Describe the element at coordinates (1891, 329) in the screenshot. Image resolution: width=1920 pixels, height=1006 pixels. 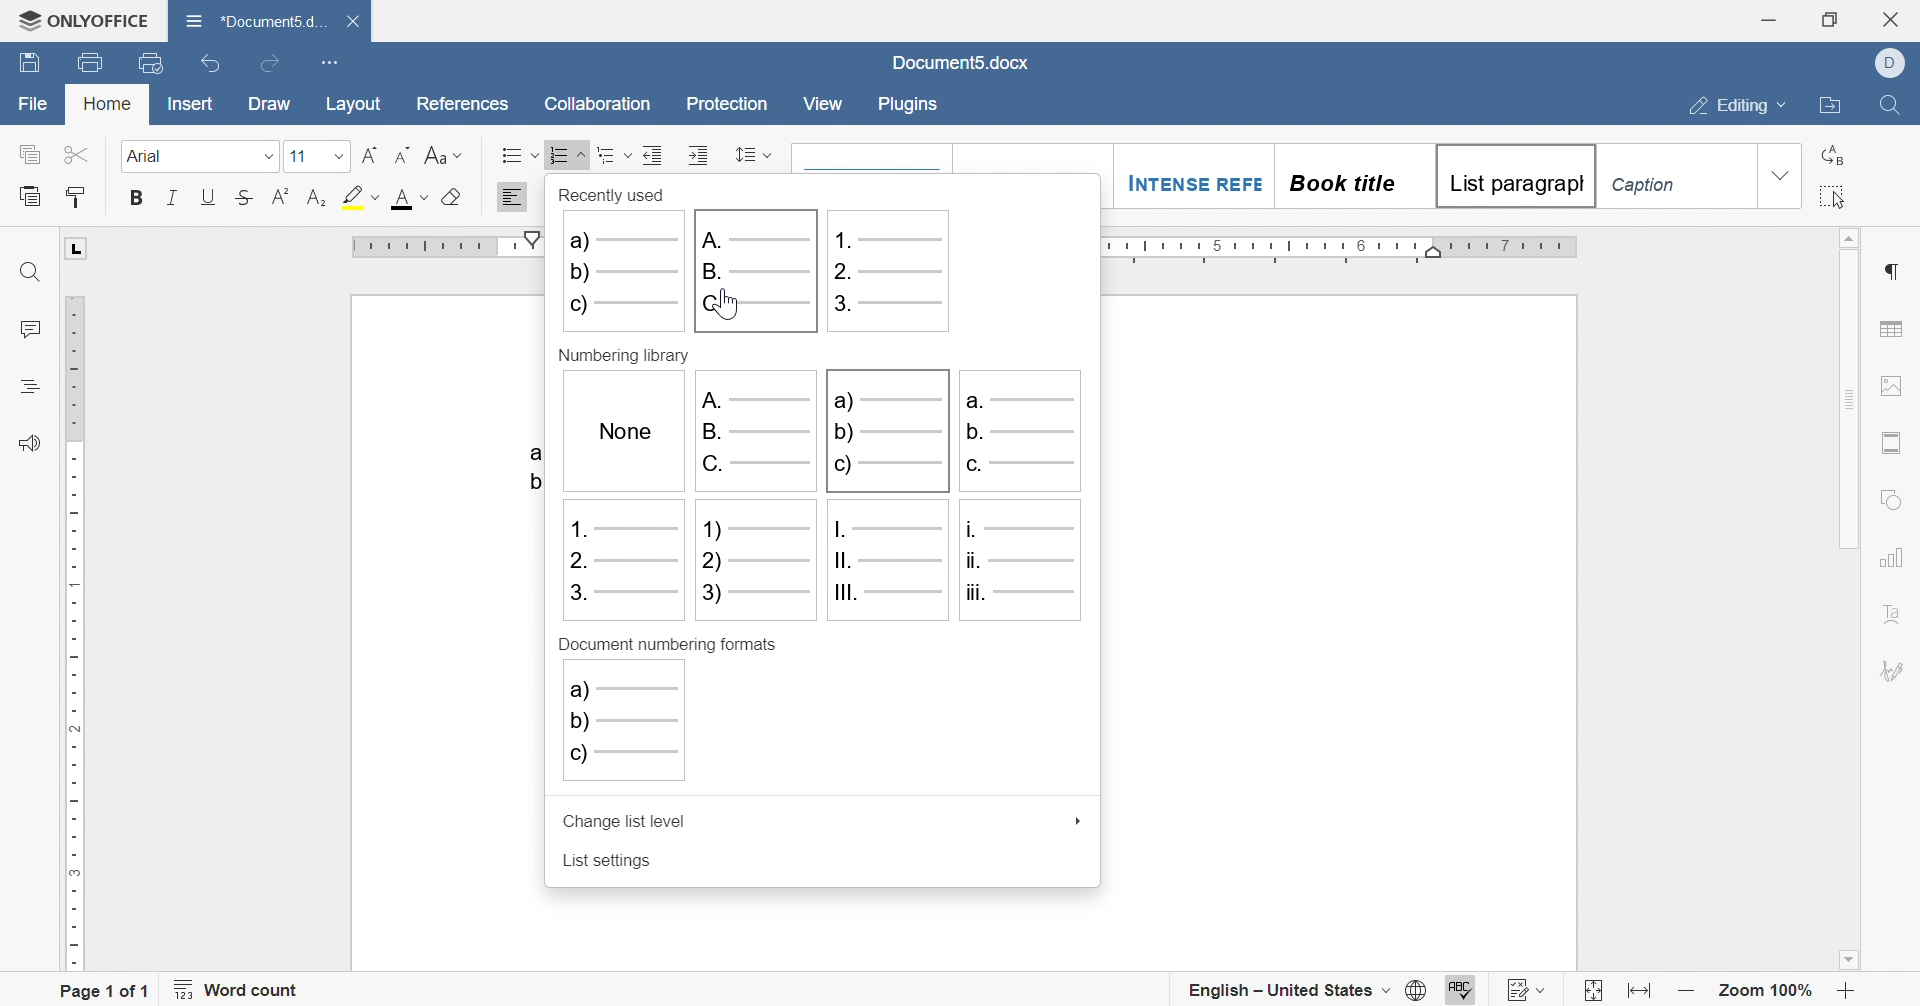
I see `table settings` at that location.